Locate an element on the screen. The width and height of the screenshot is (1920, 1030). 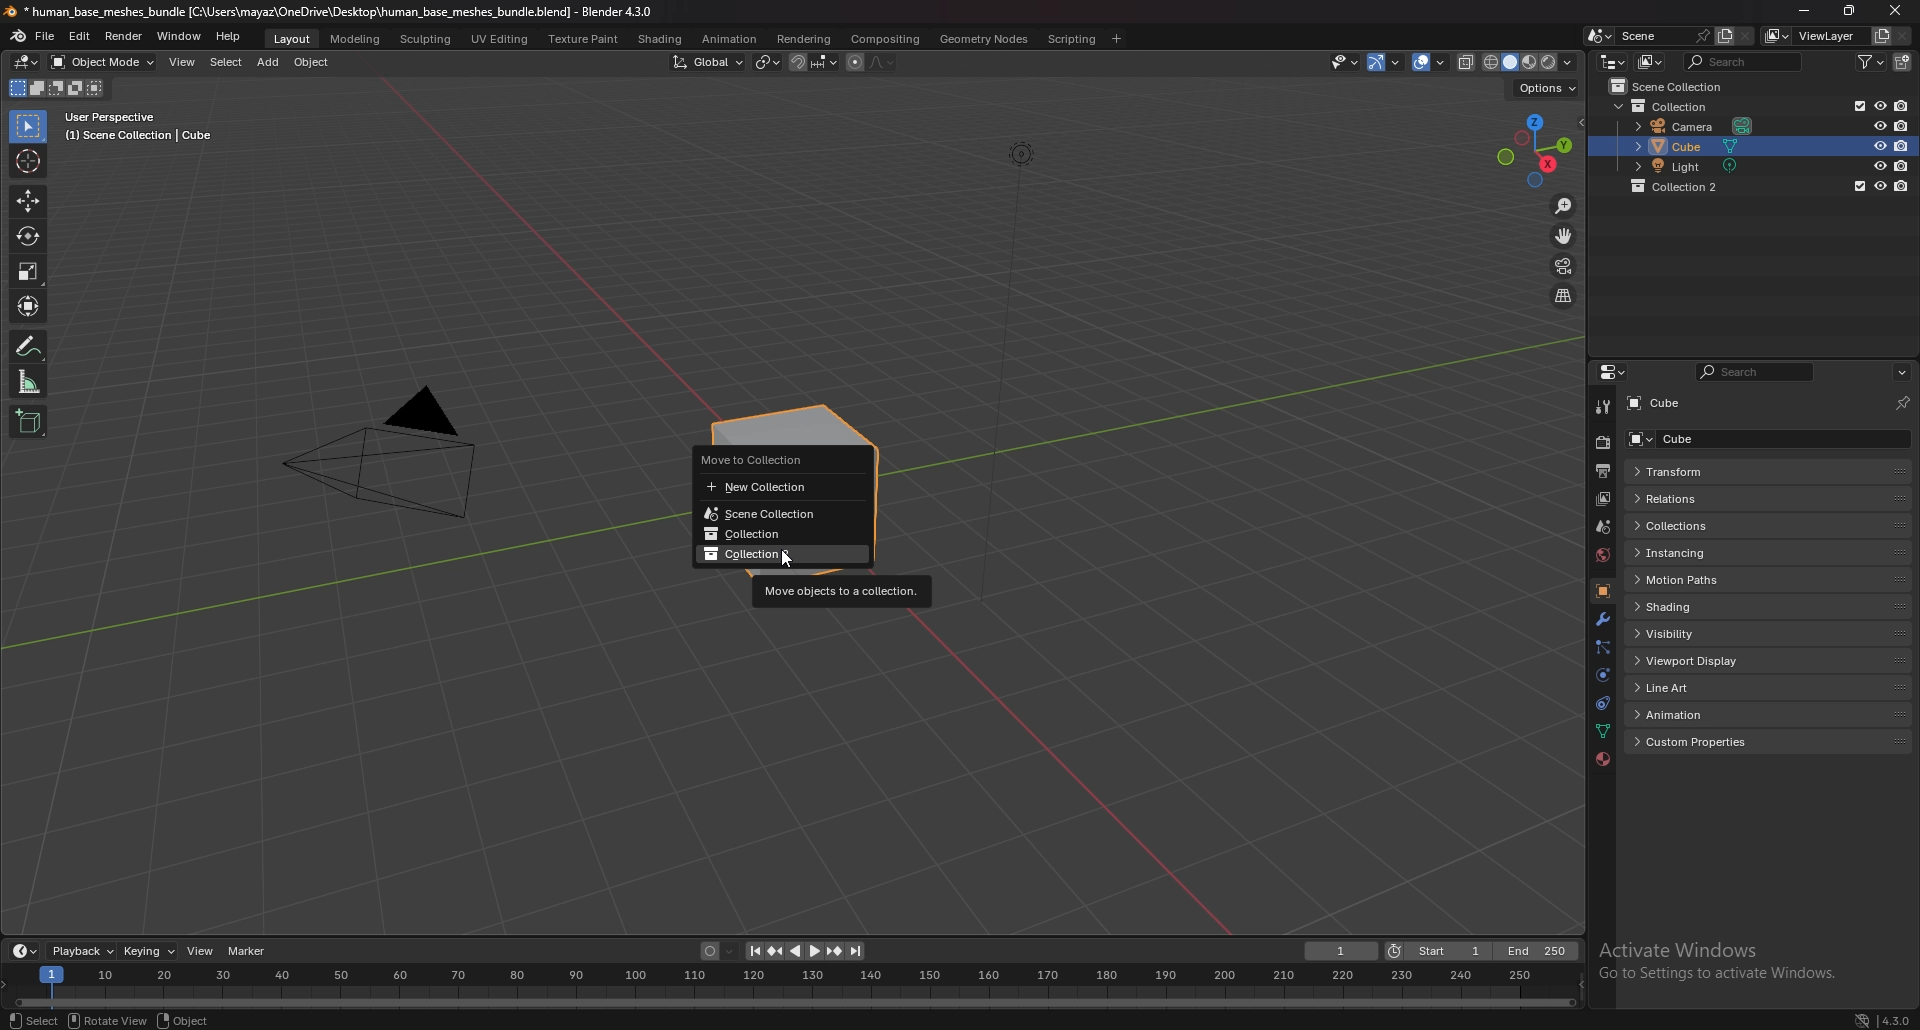
filter is located at coordinates (1872, 62).